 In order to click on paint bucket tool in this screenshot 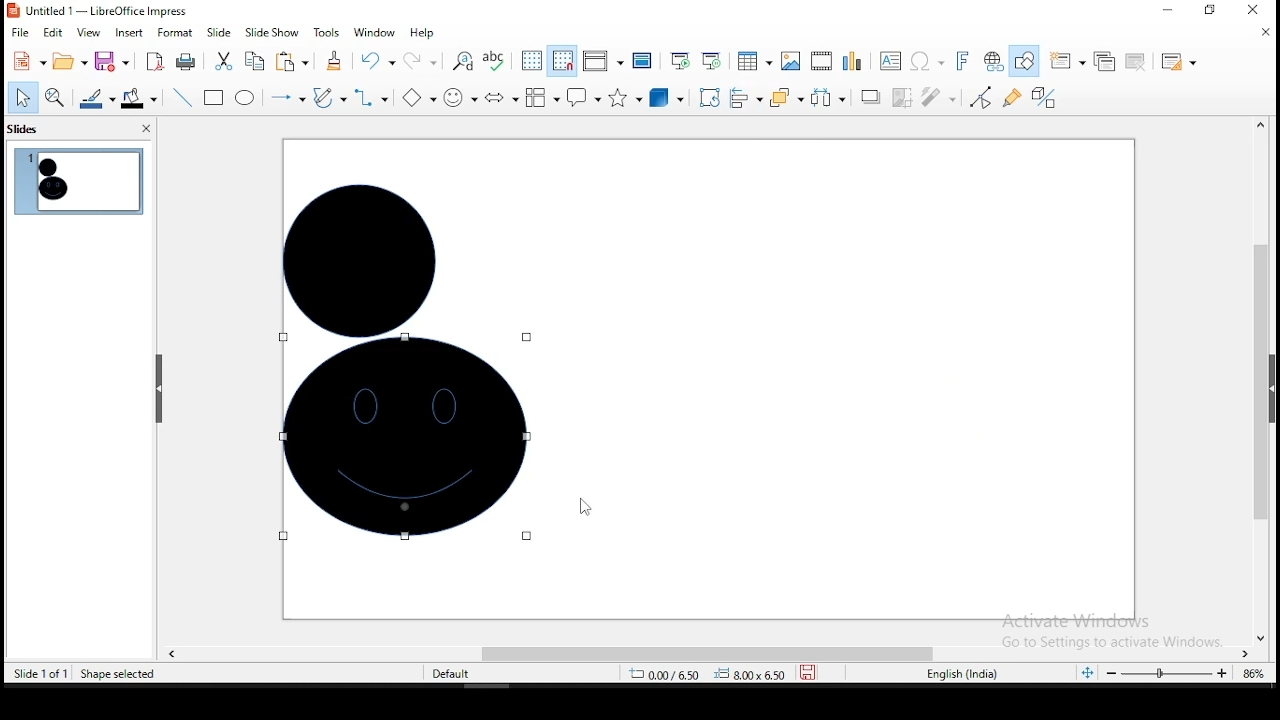, I will do `click(139, 98)`.